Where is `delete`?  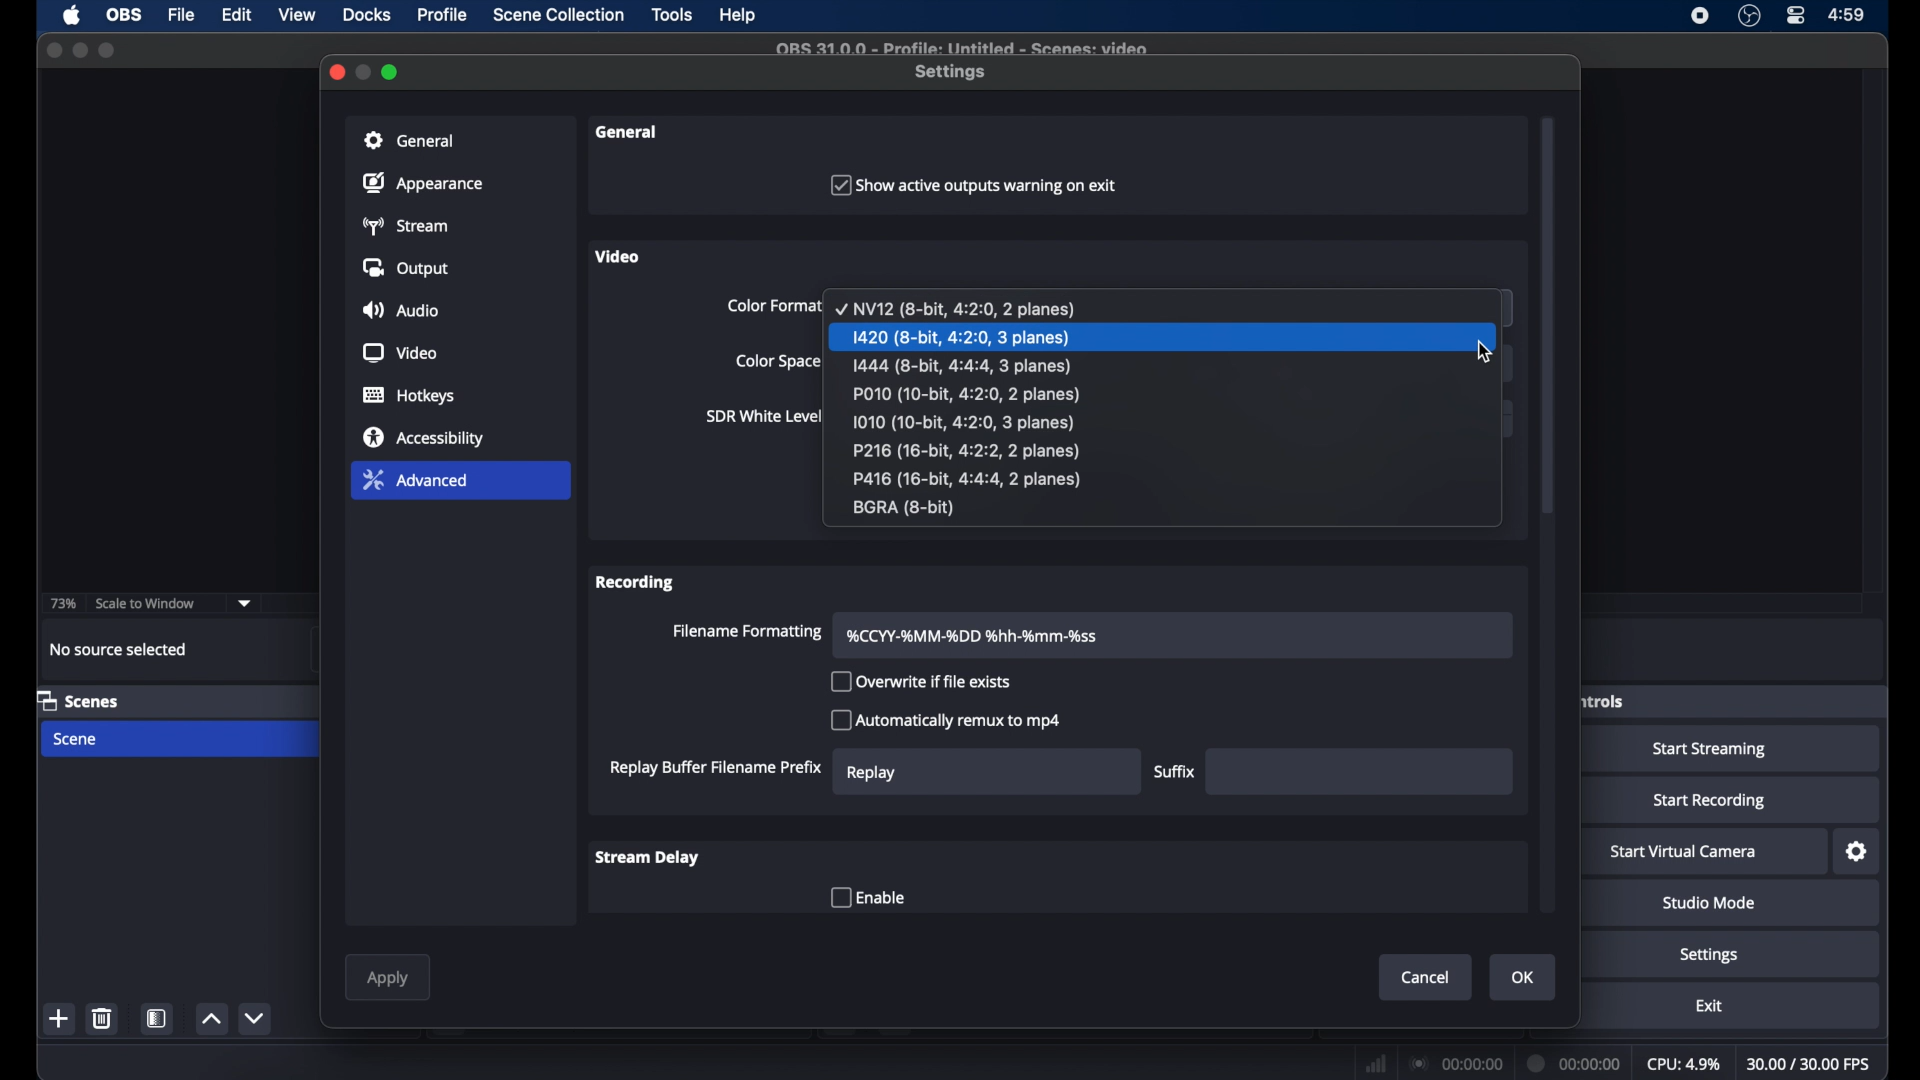
delete is located at coordinates (103, 1018).